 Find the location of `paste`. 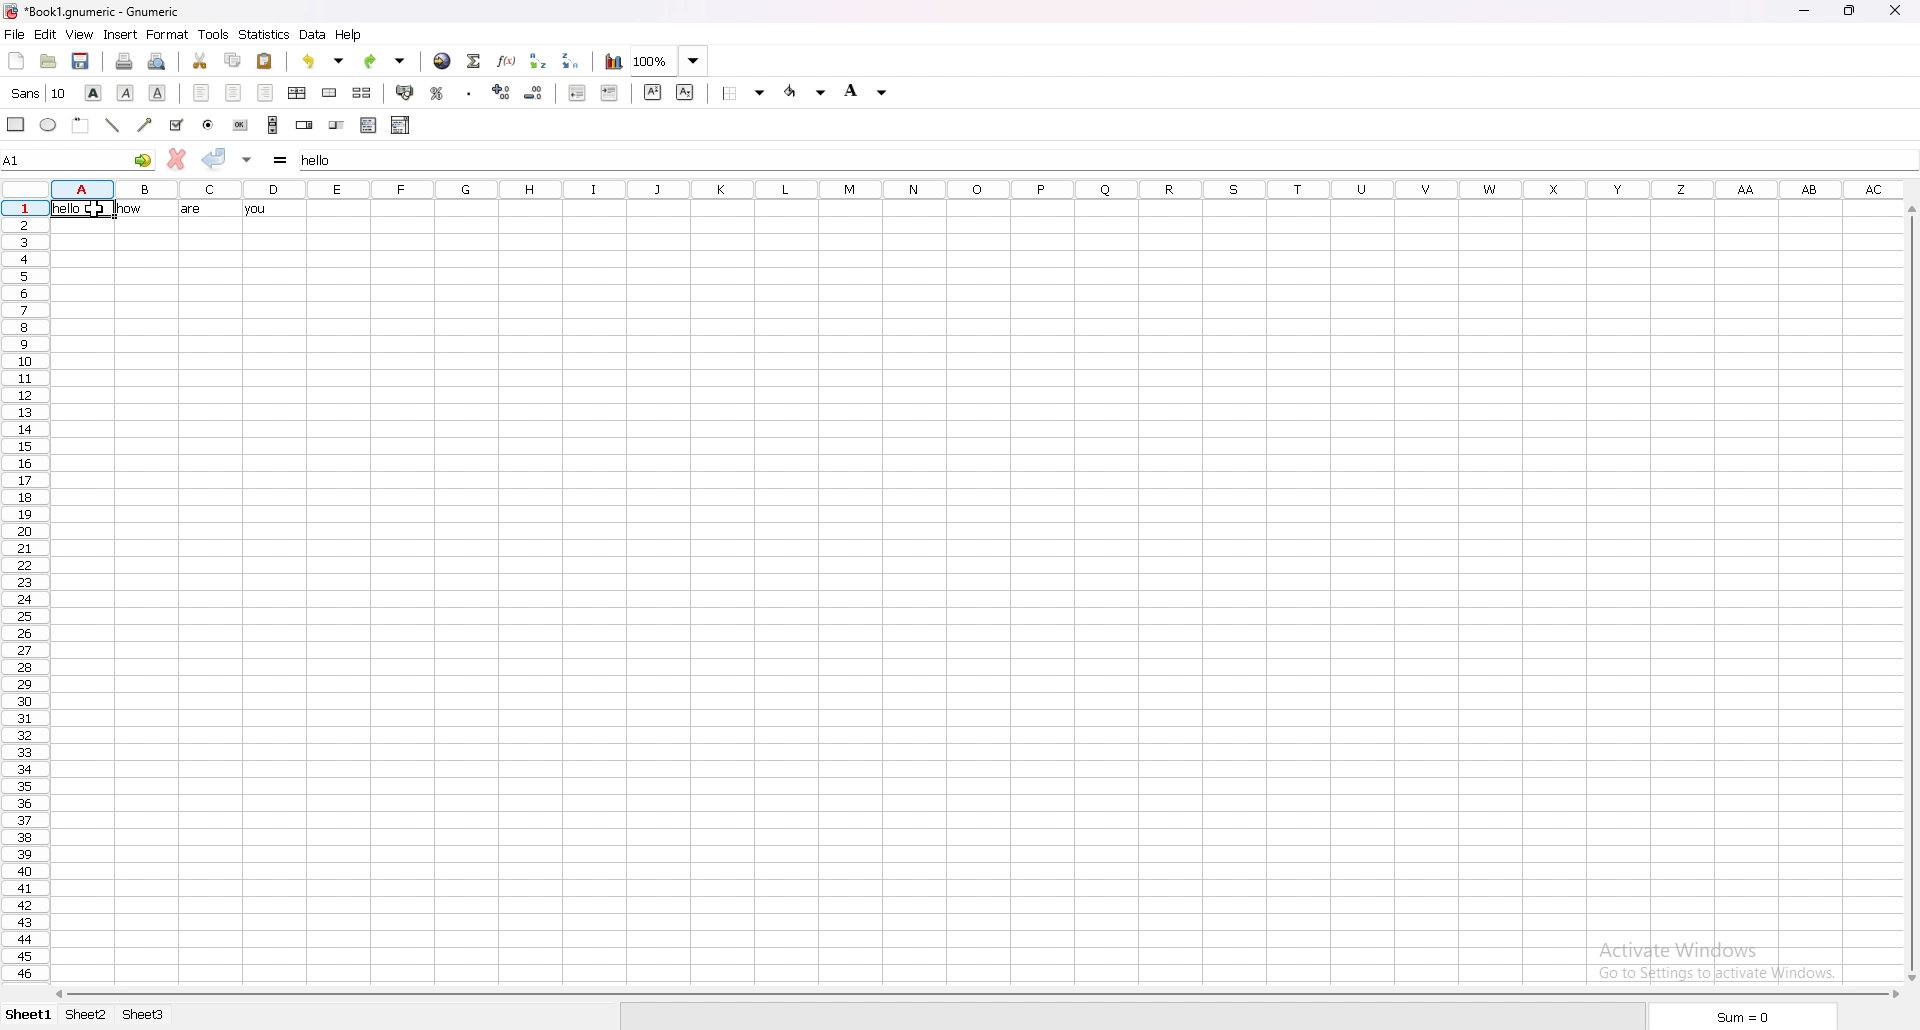

paste is located at coordinates (265, 60).